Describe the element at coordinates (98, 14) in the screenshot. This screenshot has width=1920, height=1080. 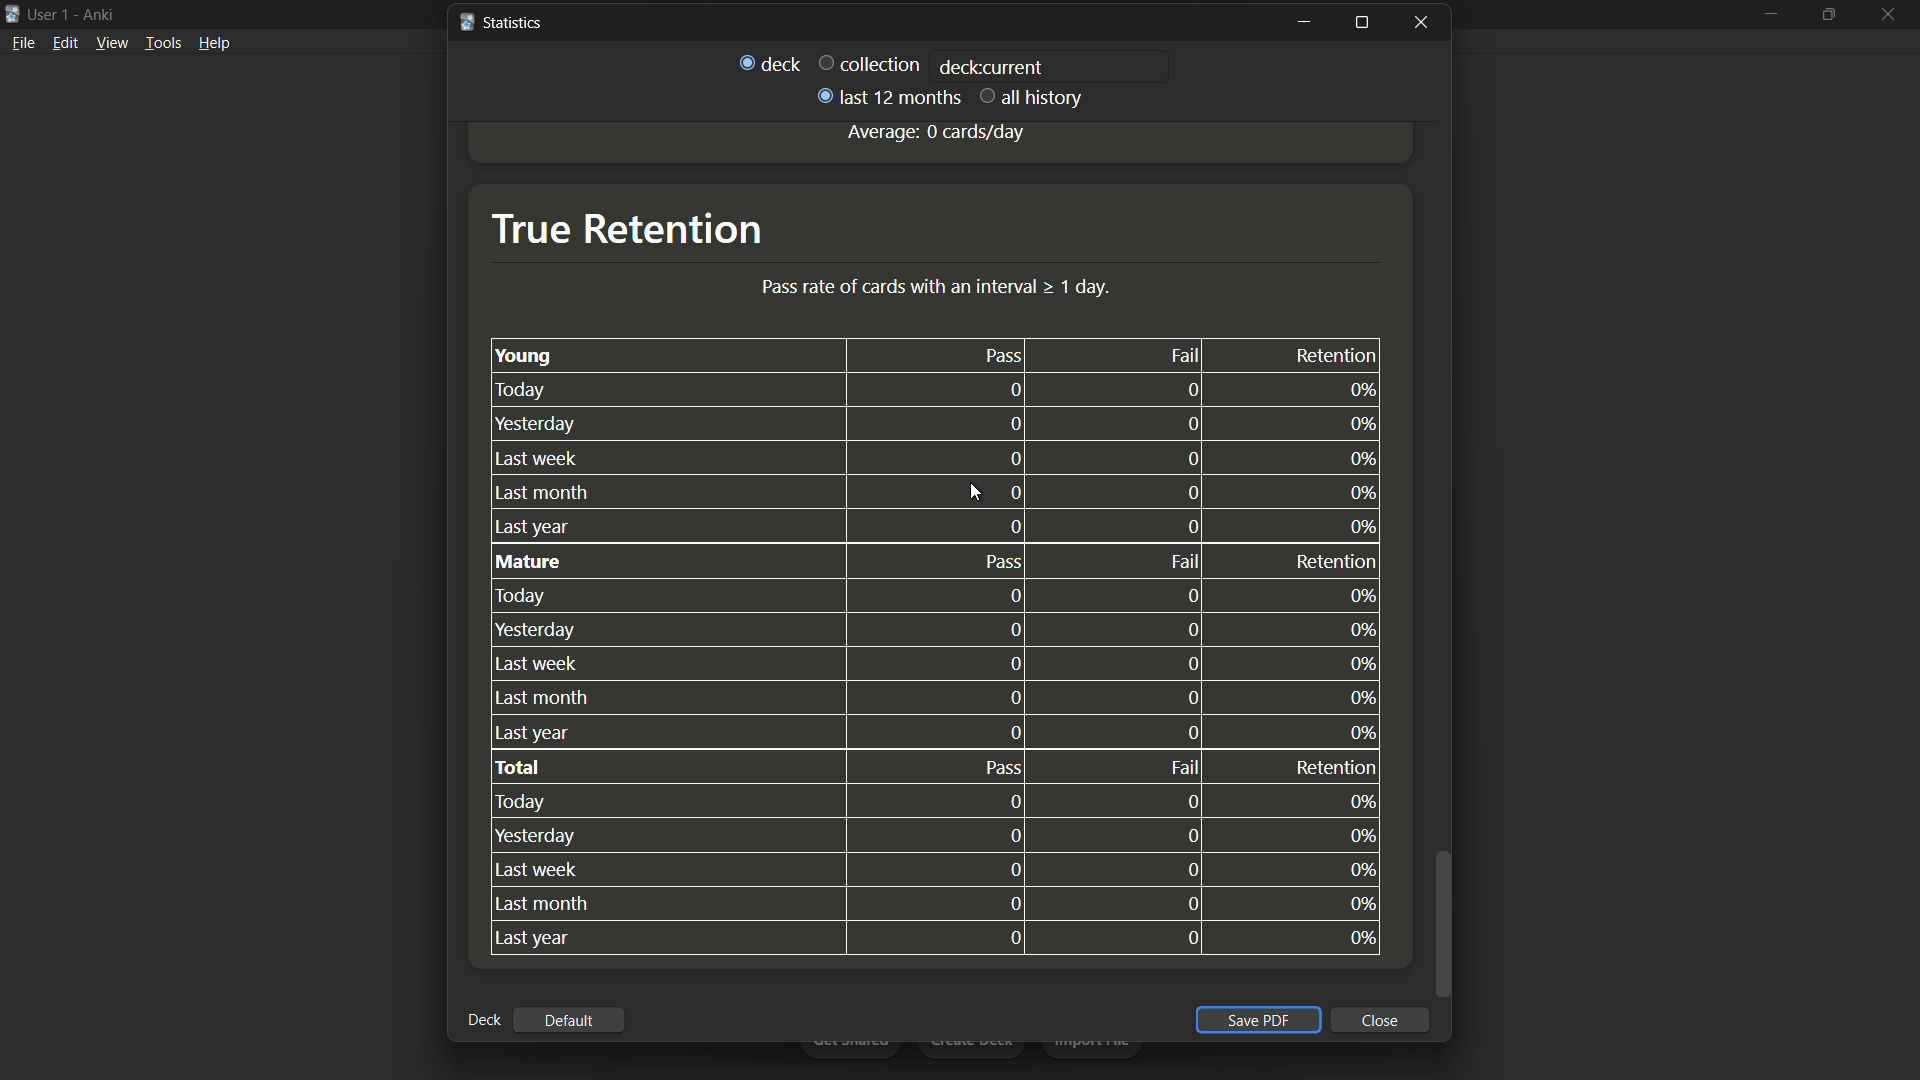
I see `app name` at that location.